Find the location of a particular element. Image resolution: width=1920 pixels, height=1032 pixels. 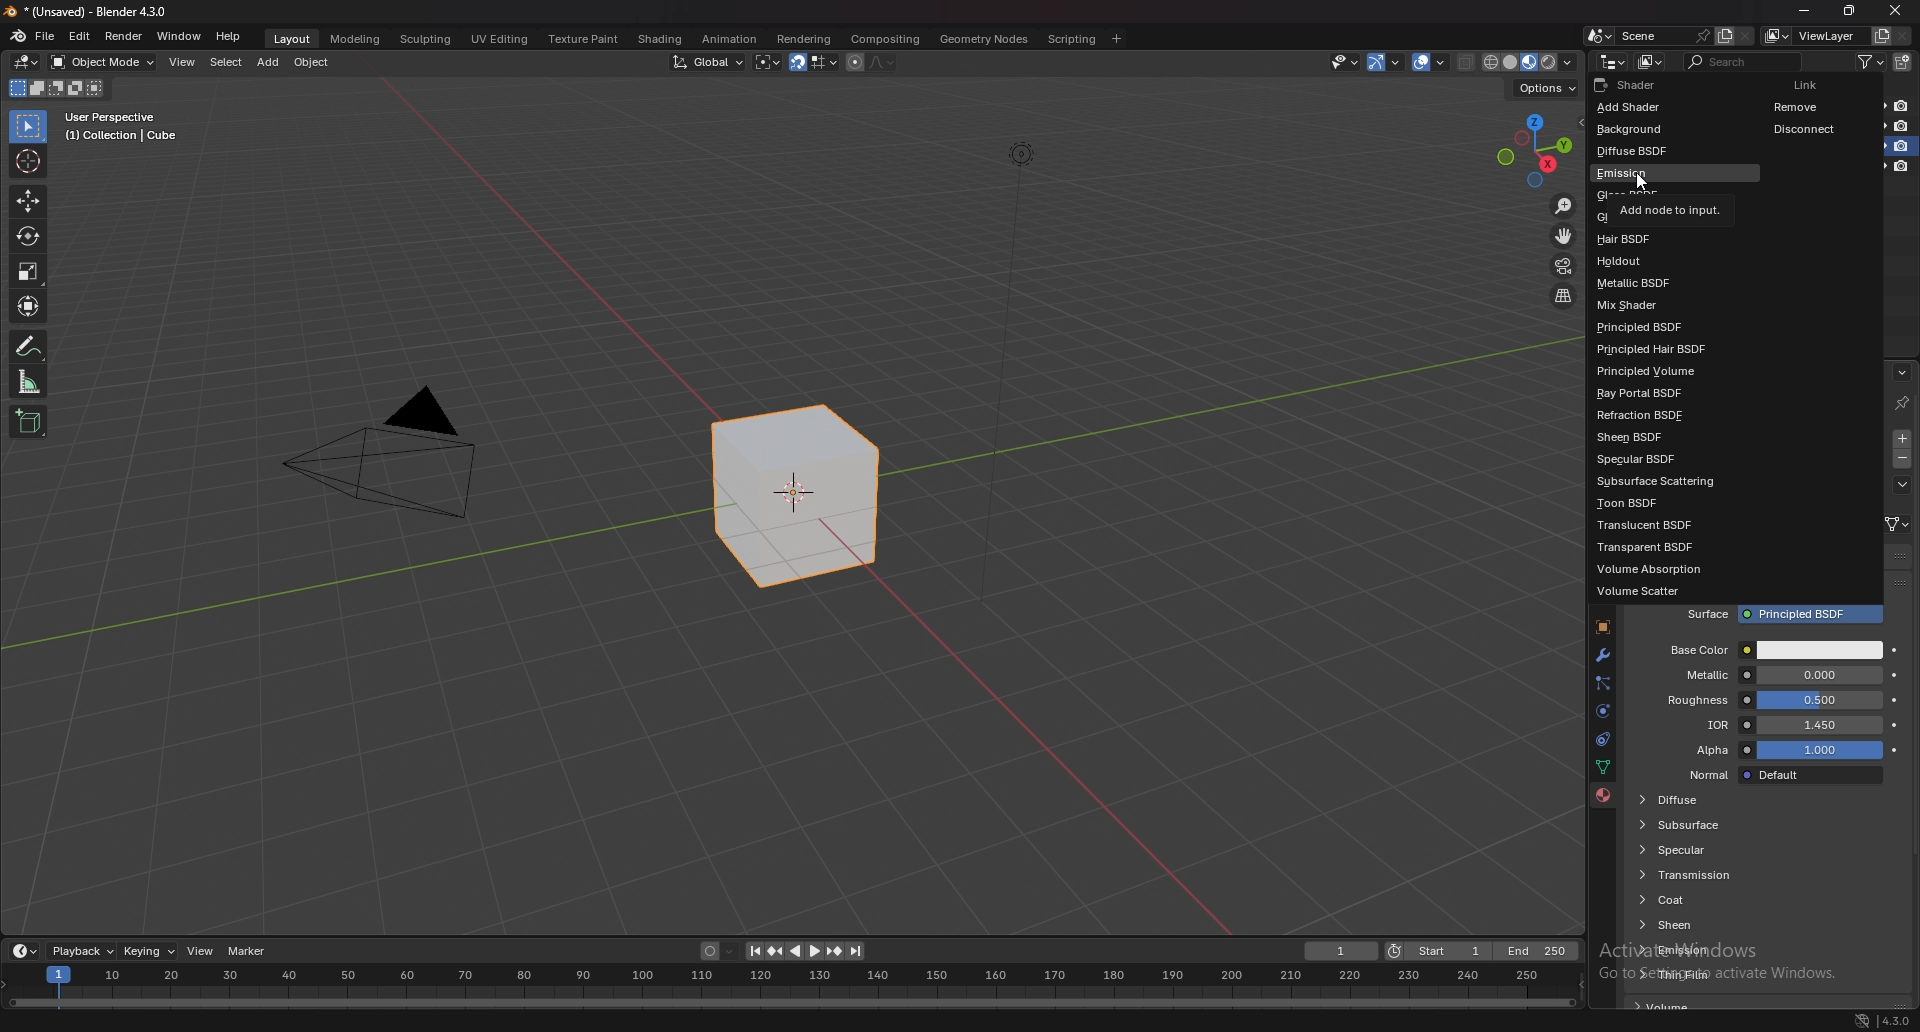

search is located at coordinates (1747, 61).